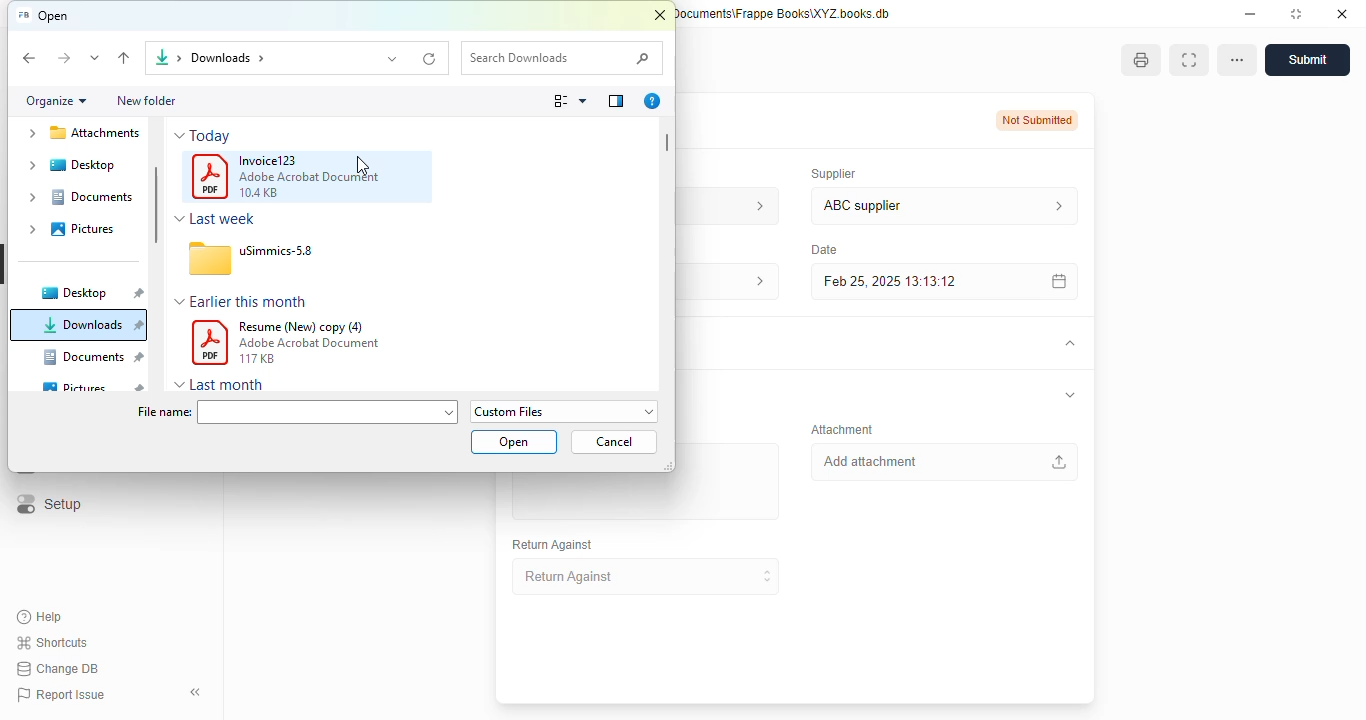  What do you see at coordinates (644, 497) in the screenshot?
I see `add invoice items` at bounding box center [644, 497].